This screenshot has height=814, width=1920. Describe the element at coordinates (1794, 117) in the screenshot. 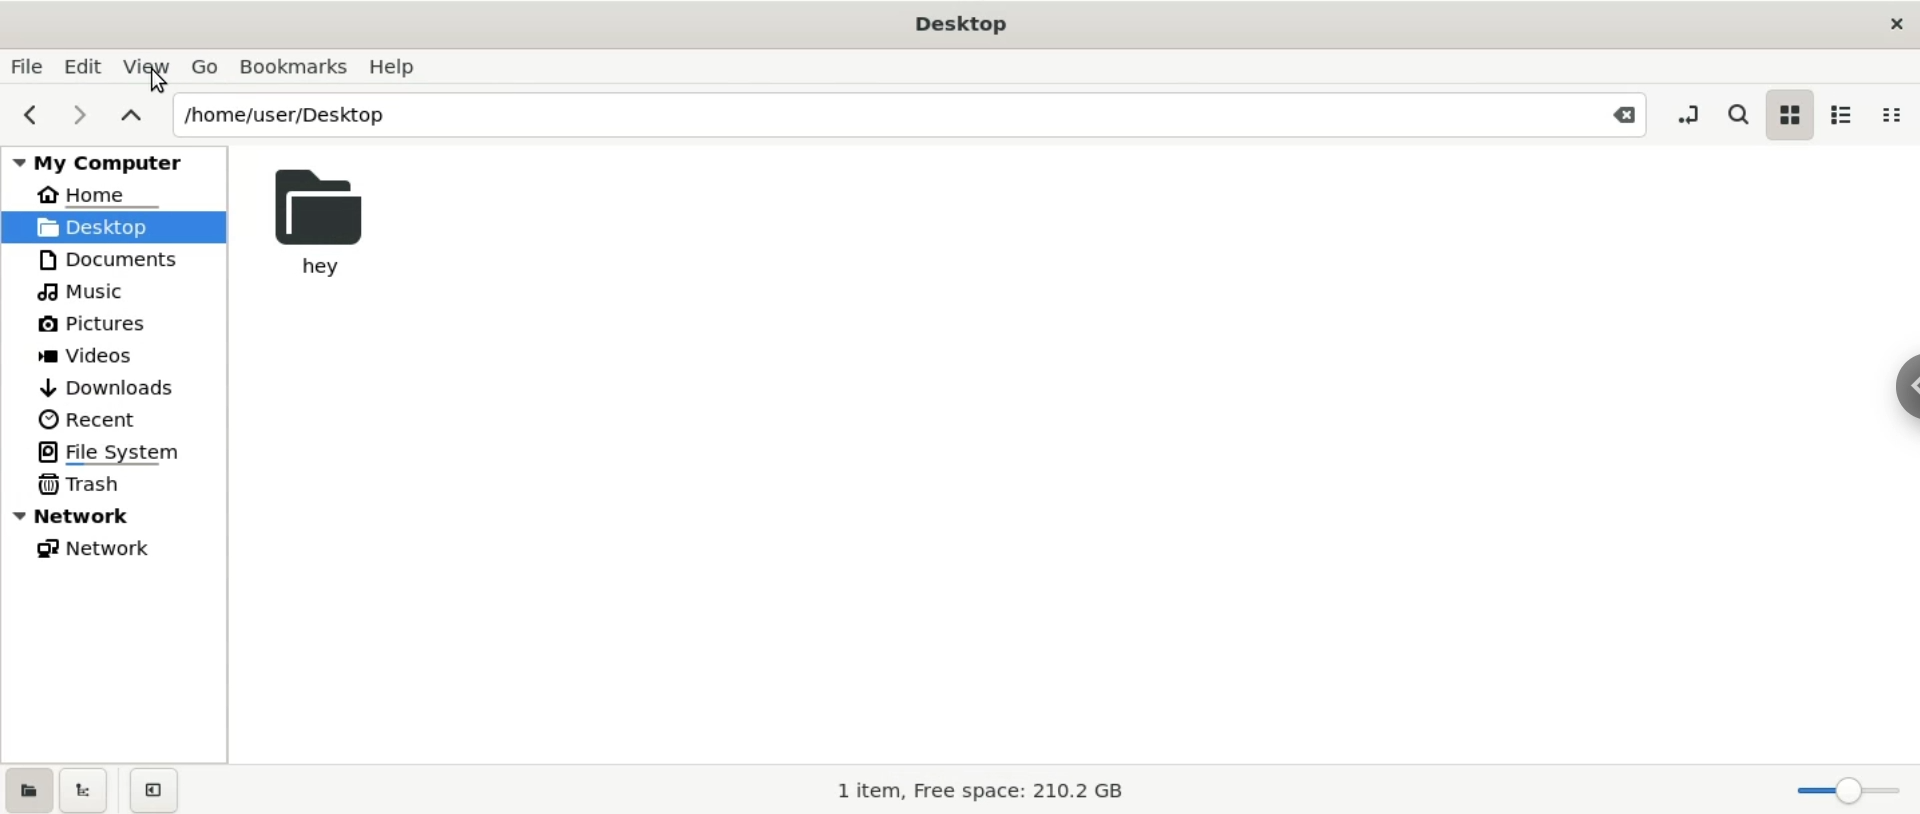

I see `icon view` at that location.